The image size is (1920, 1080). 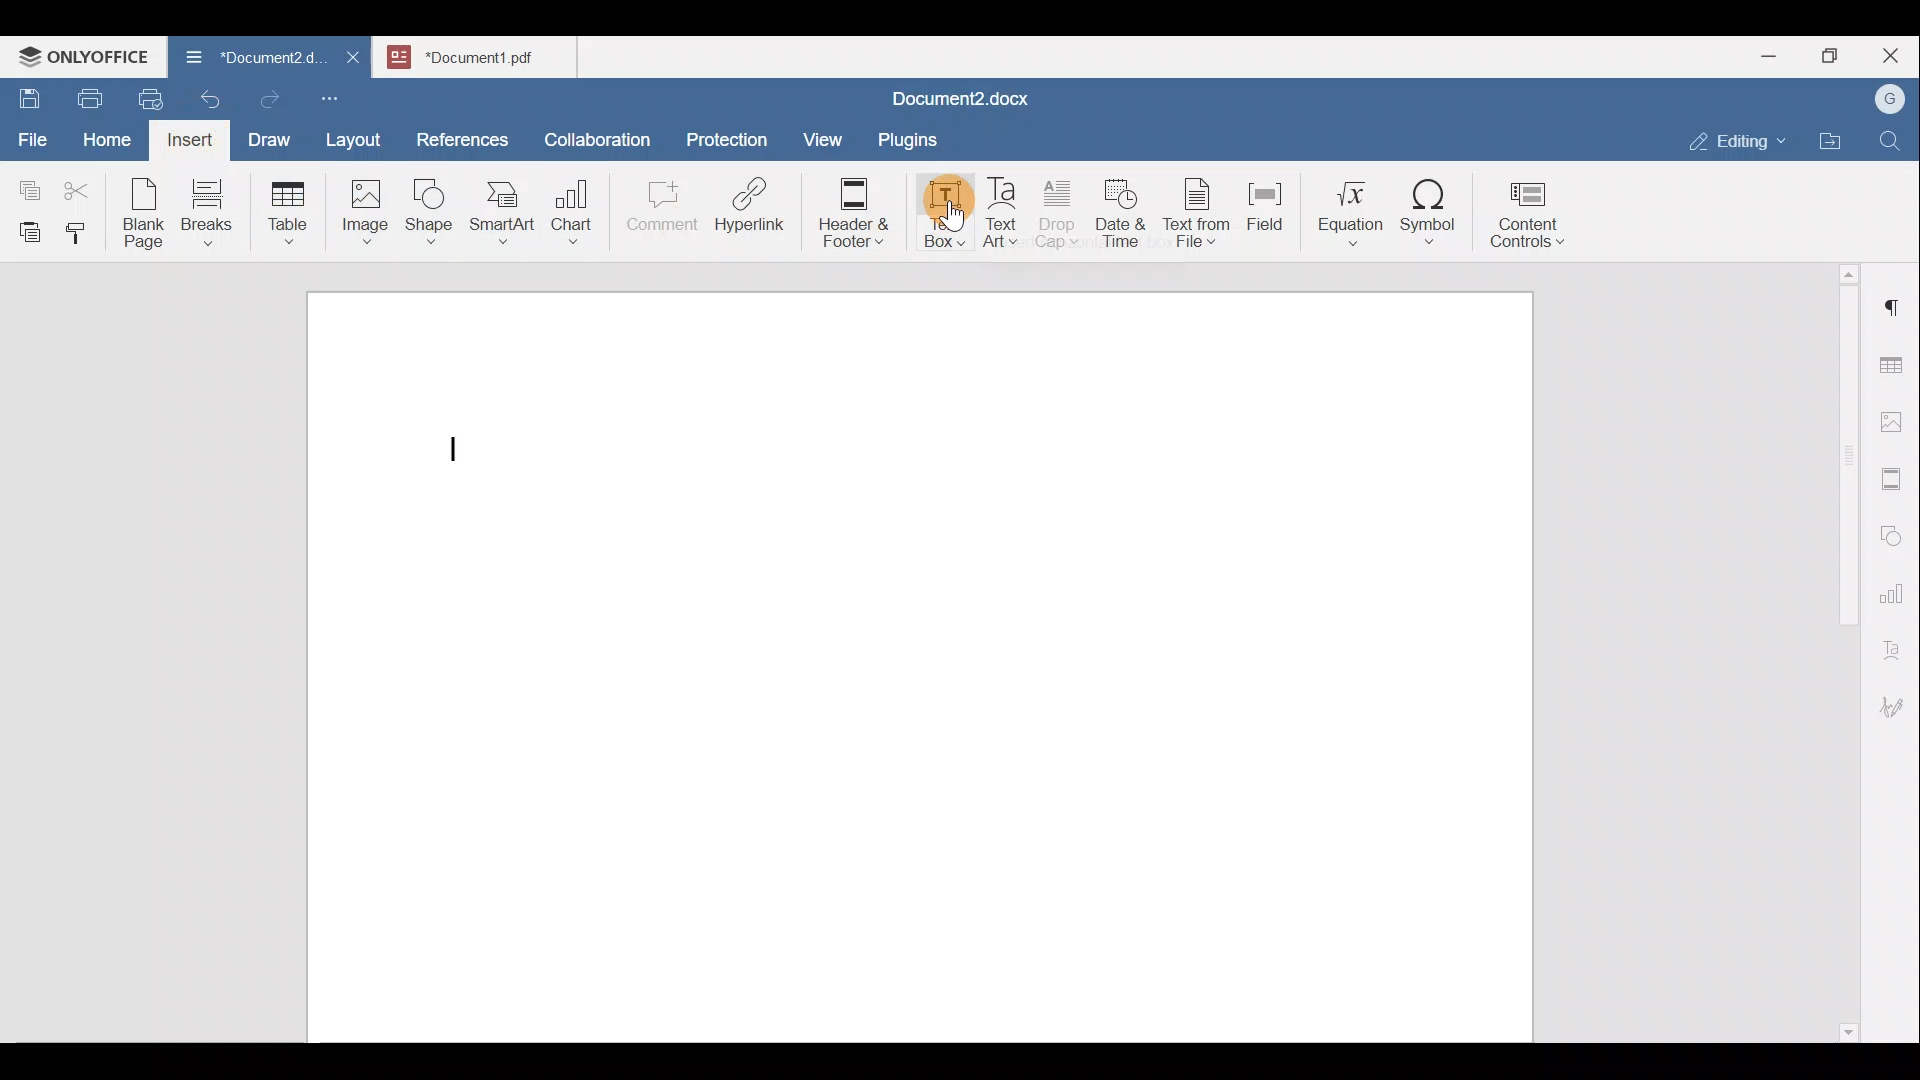 I want to click on ONLYOFFICE, so click(x=85, y=56).